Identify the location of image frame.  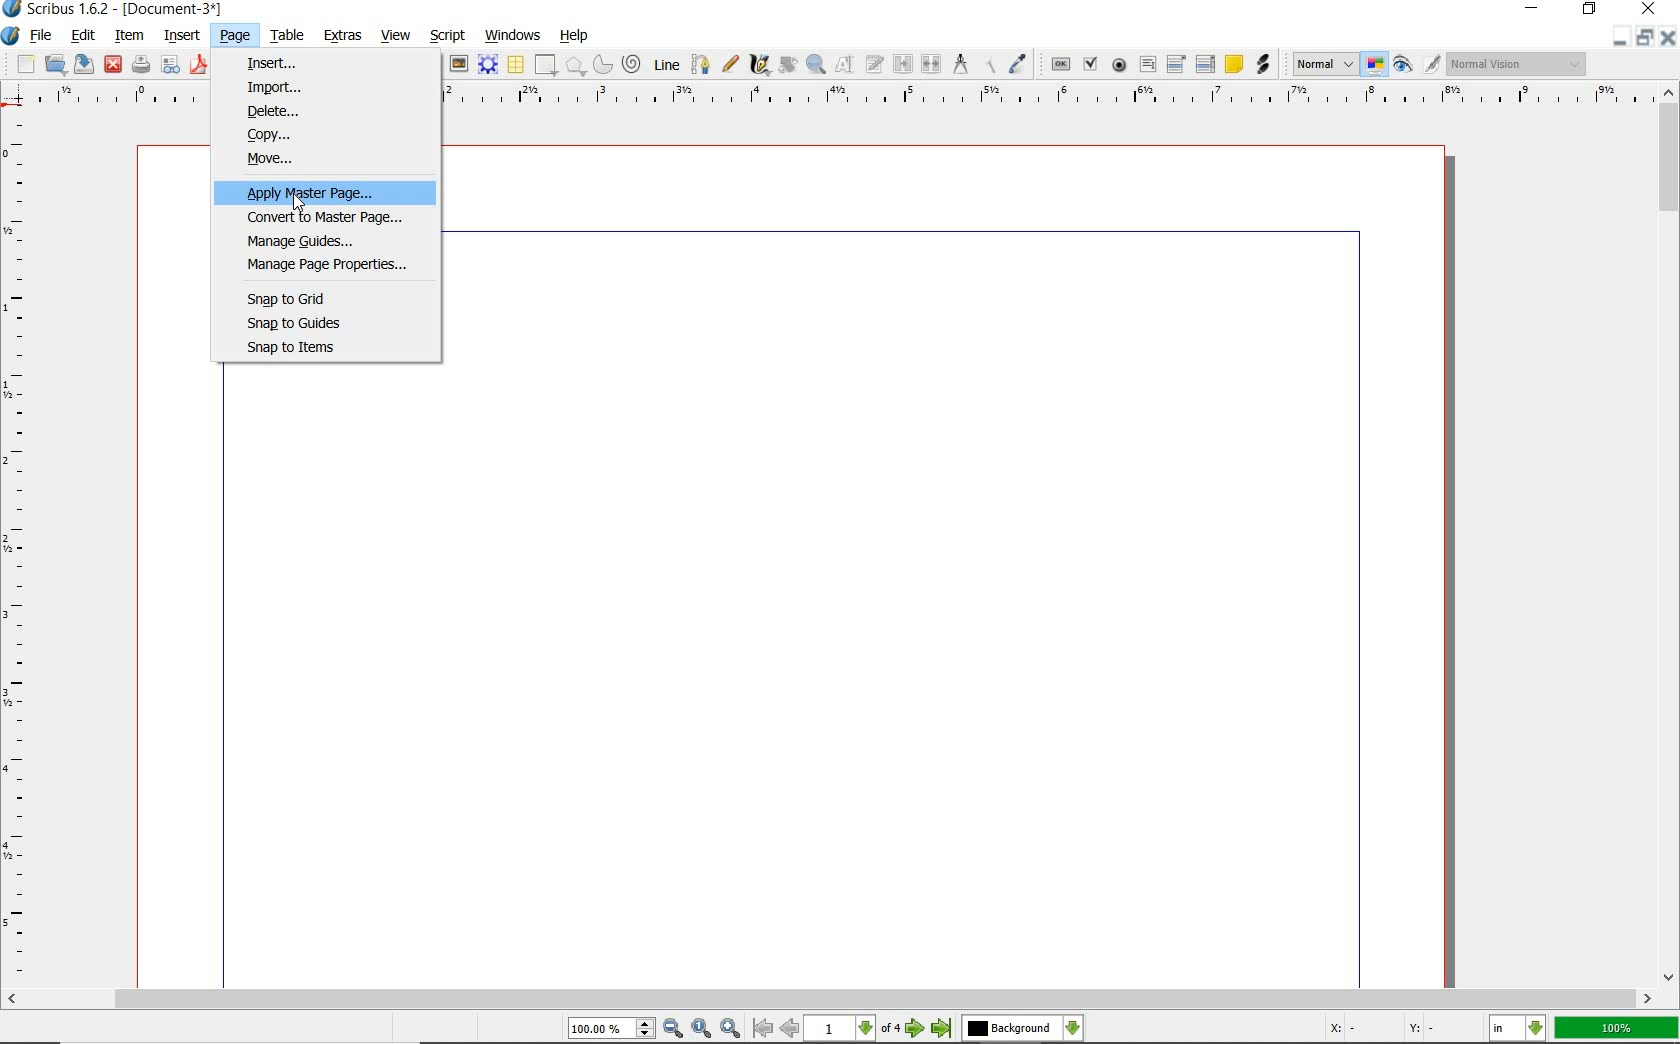
(457, 63).